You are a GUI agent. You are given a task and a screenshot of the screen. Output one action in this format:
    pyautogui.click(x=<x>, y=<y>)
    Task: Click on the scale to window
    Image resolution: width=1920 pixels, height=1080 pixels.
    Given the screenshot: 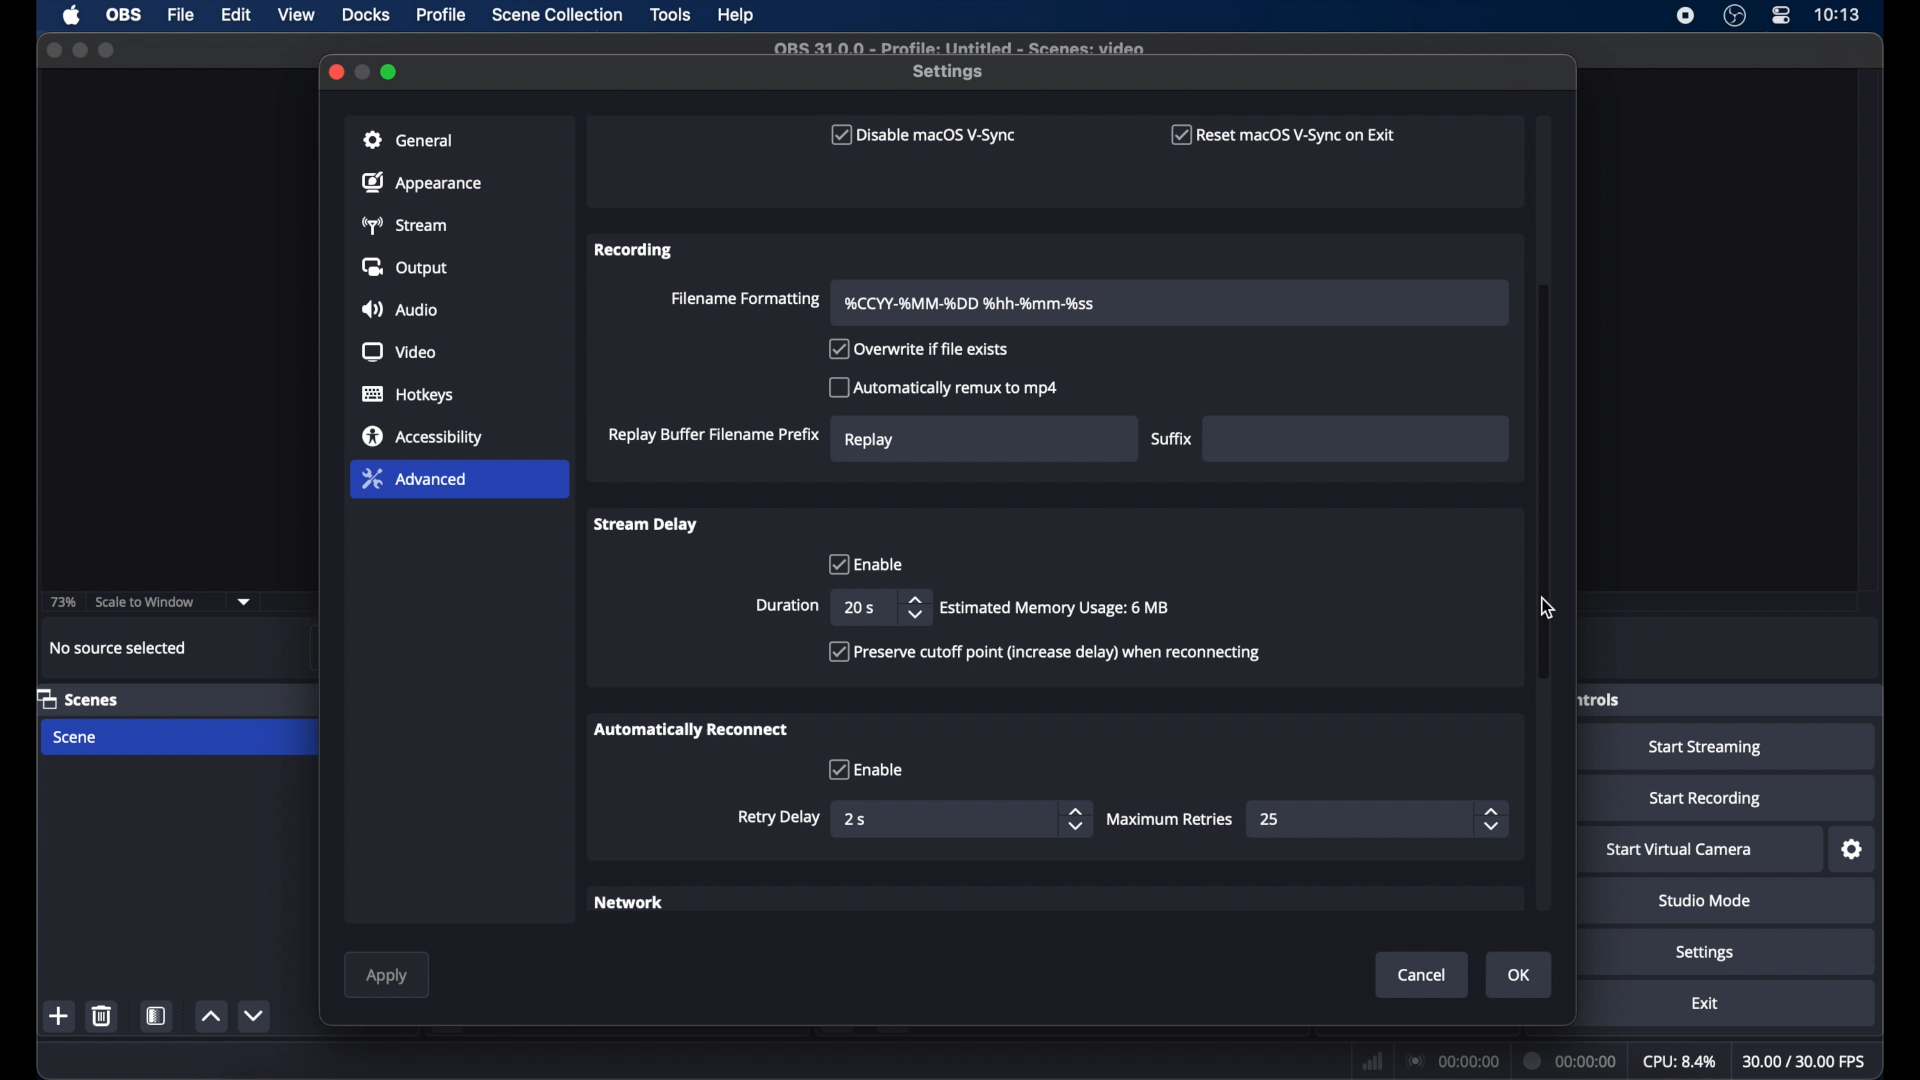 What is the action you would take?
    pyautogui.click(x=146, y=601)
    